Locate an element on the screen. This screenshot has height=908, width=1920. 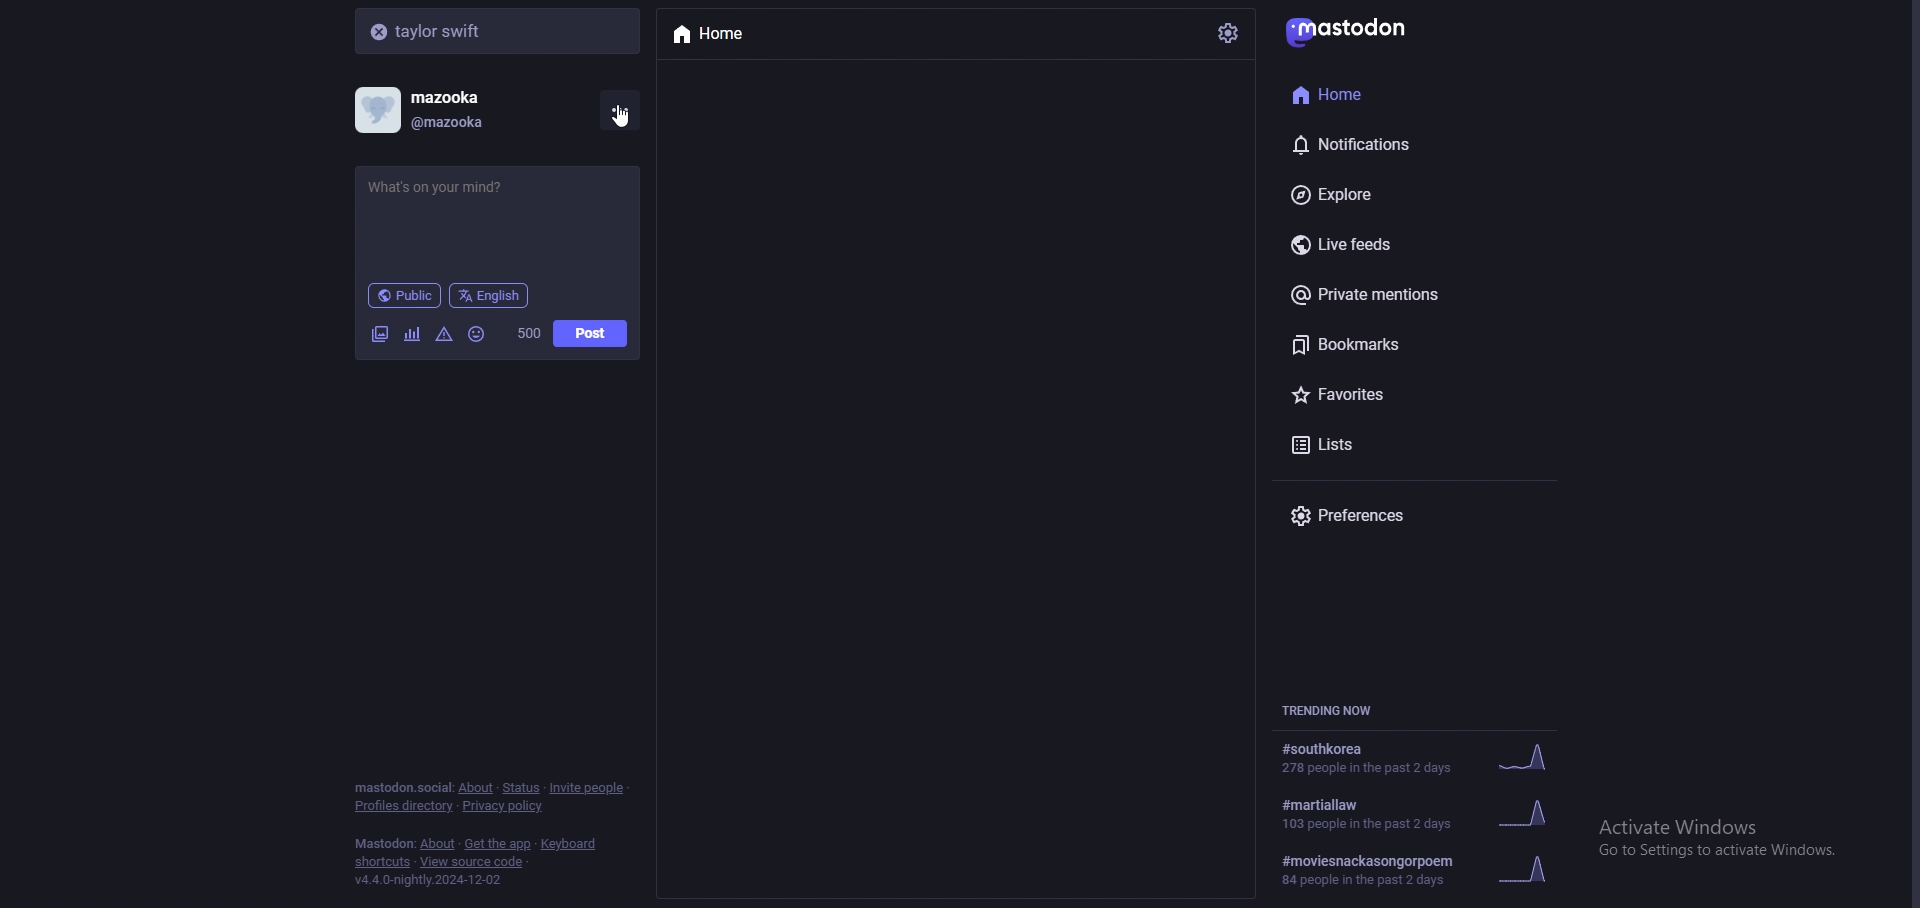
word limit is located at coordinates (528, 334).